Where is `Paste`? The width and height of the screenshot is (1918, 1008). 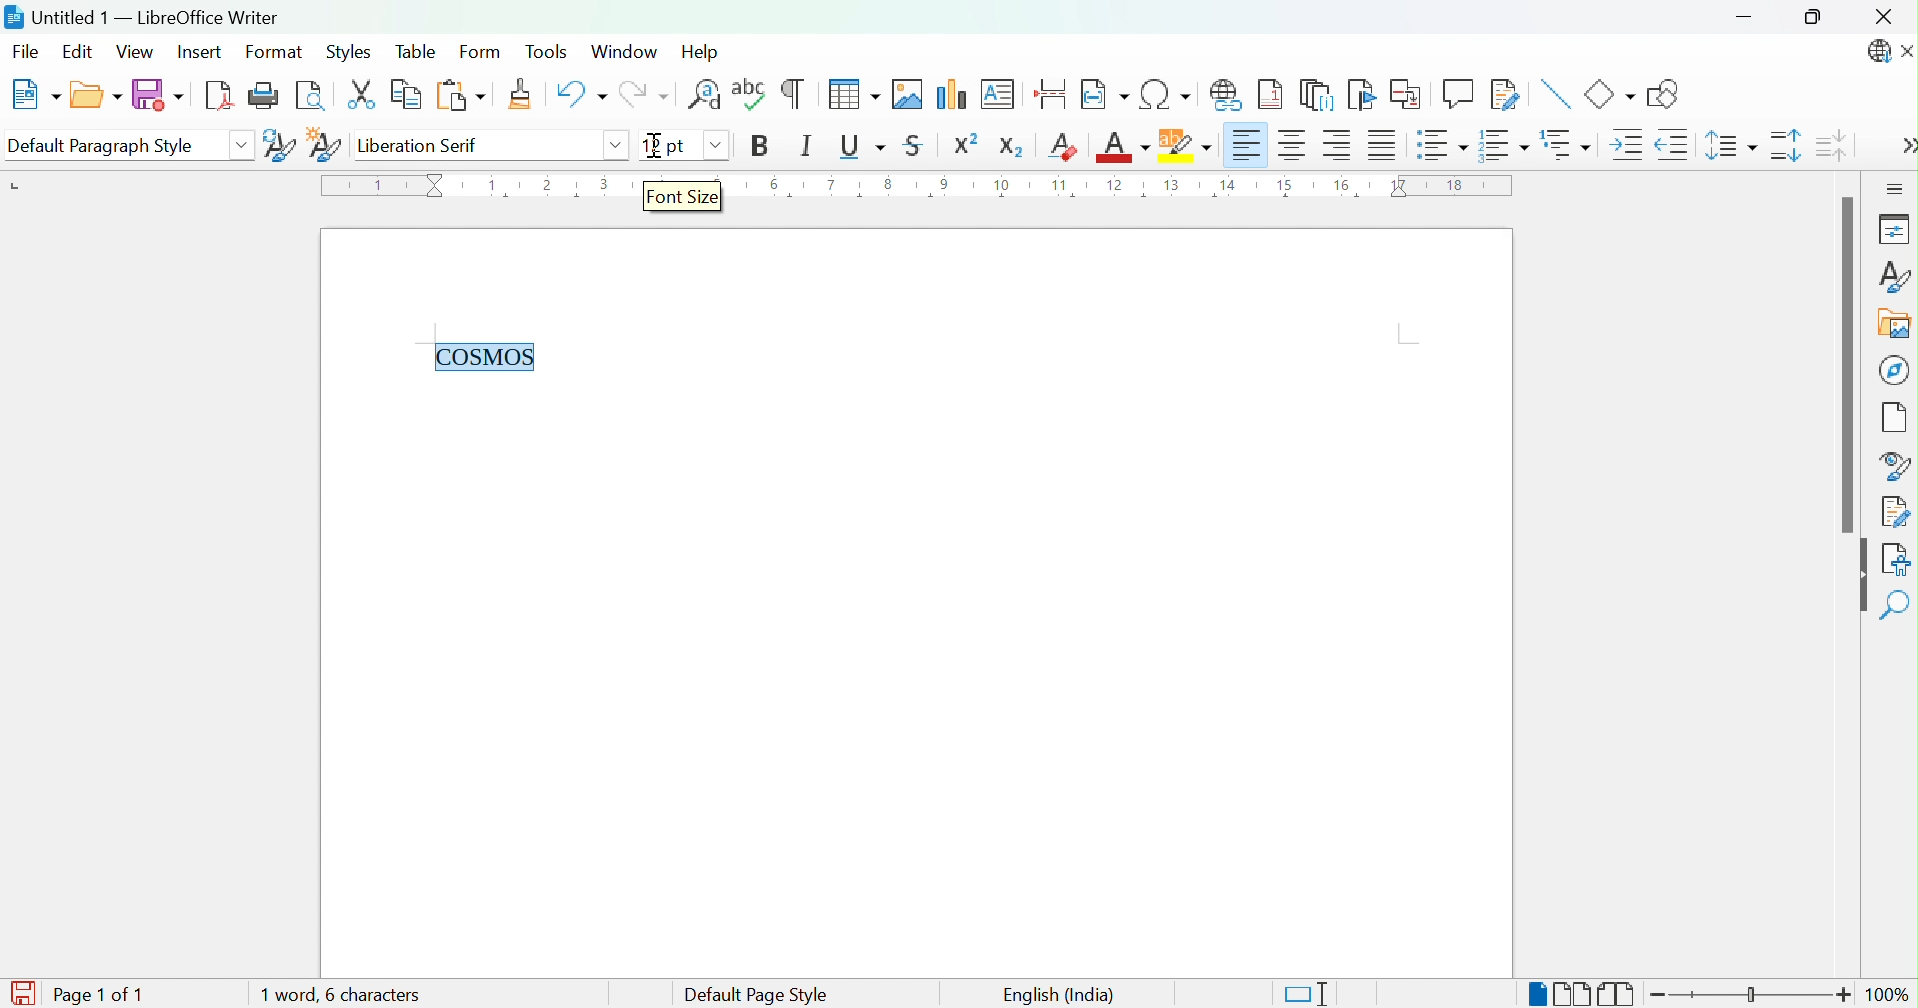 Paste is located at coordinates (458, 96).